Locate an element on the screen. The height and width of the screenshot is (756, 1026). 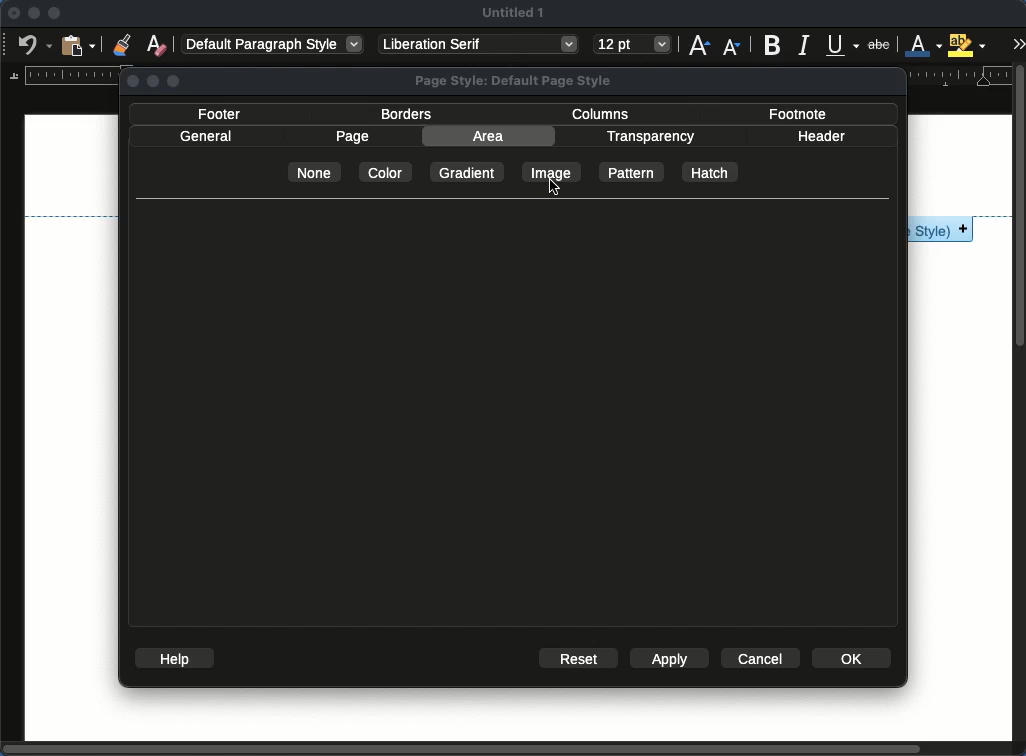
footnote is located at coordinates (799, 115).